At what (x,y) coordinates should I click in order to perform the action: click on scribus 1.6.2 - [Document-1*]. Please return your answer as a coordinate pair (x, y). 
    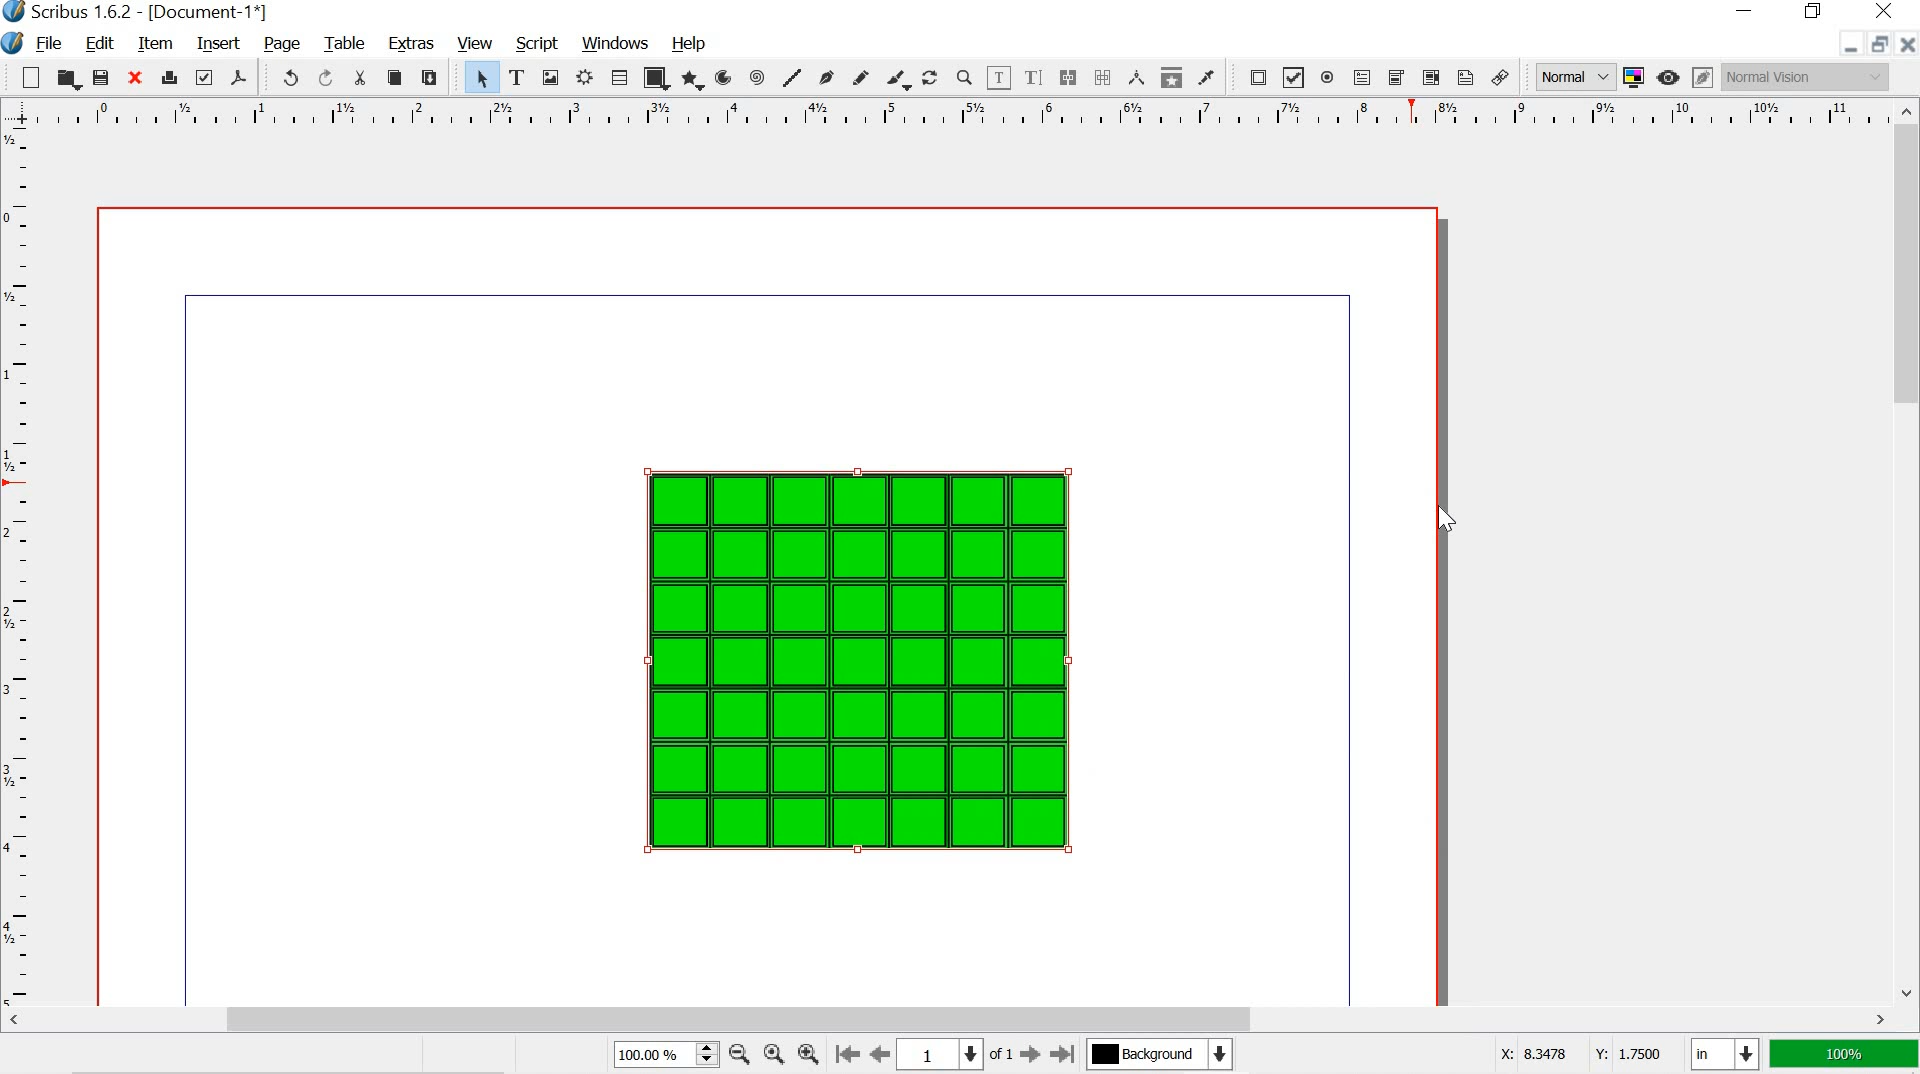
    Looking at the image, I should click on (146, 12).